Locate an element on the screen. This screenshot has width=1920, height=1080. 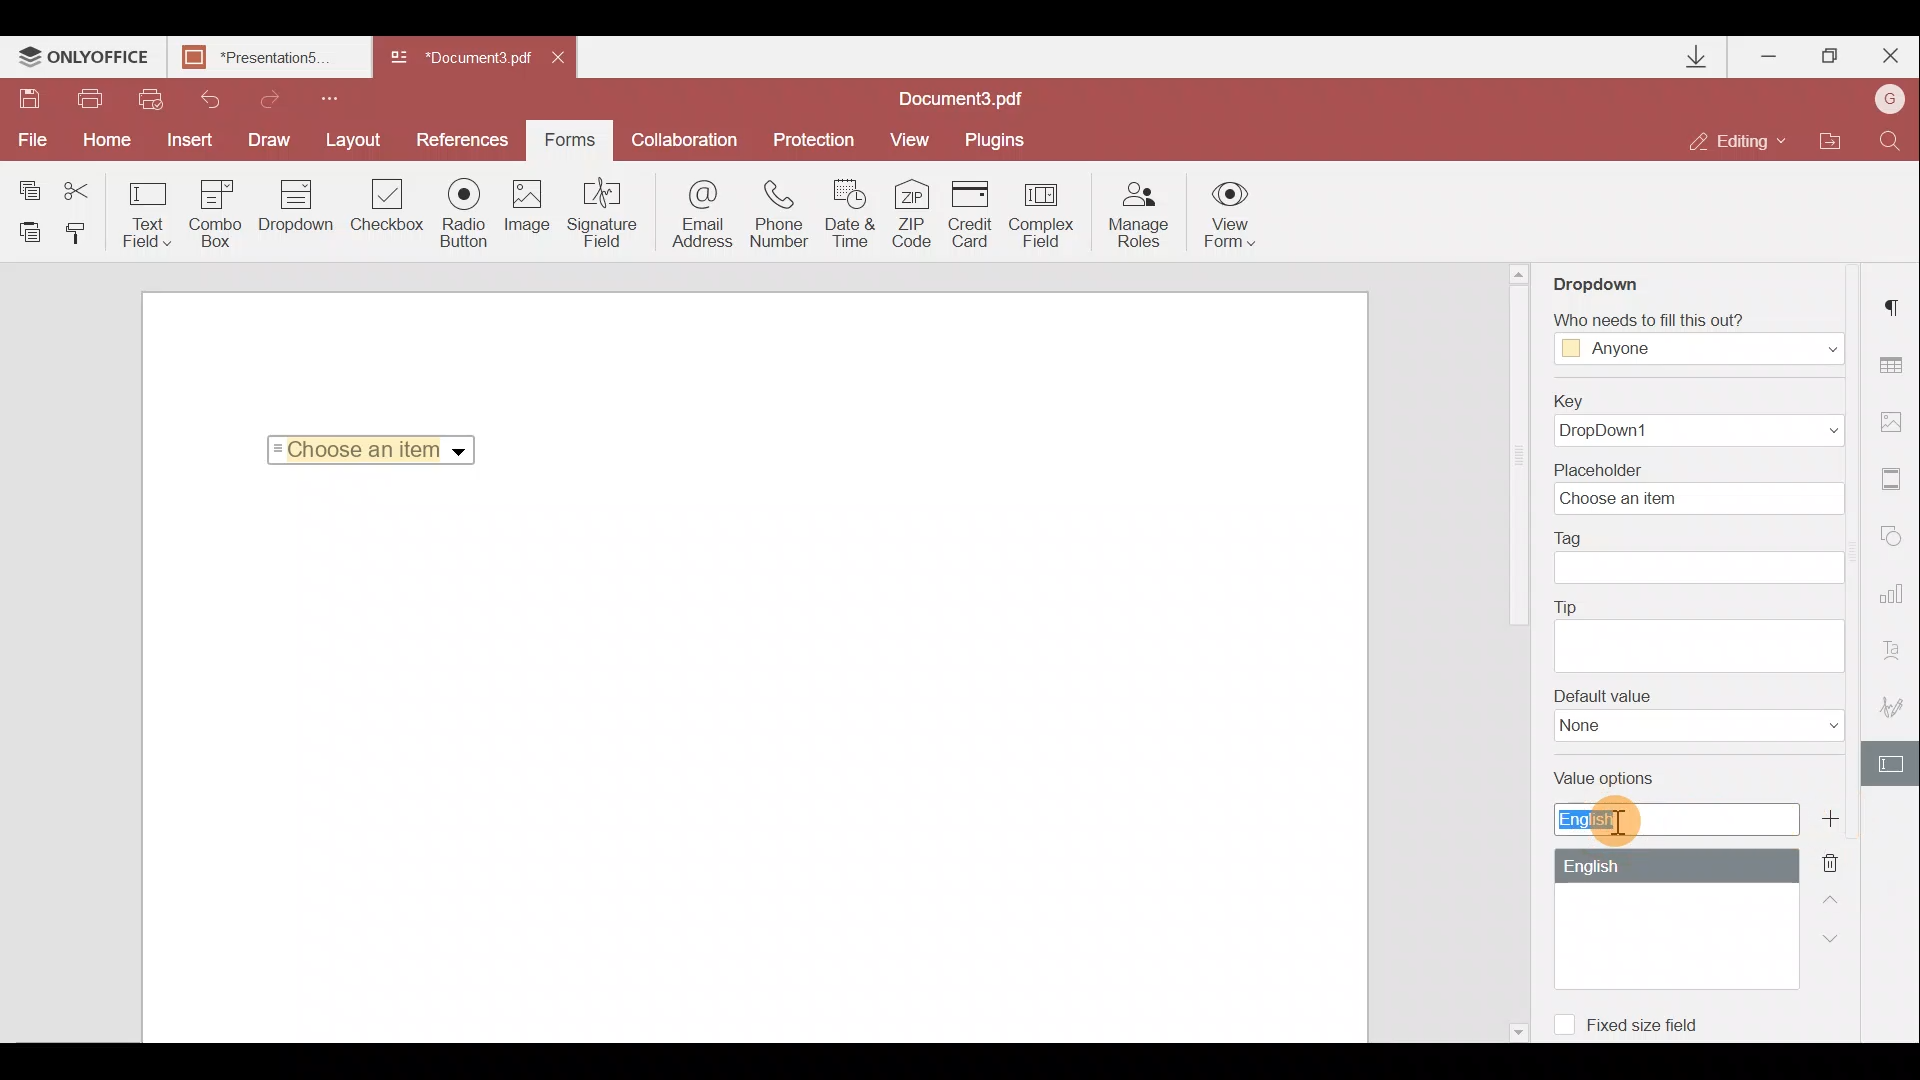
Paste is located at coordinates (30, 231).